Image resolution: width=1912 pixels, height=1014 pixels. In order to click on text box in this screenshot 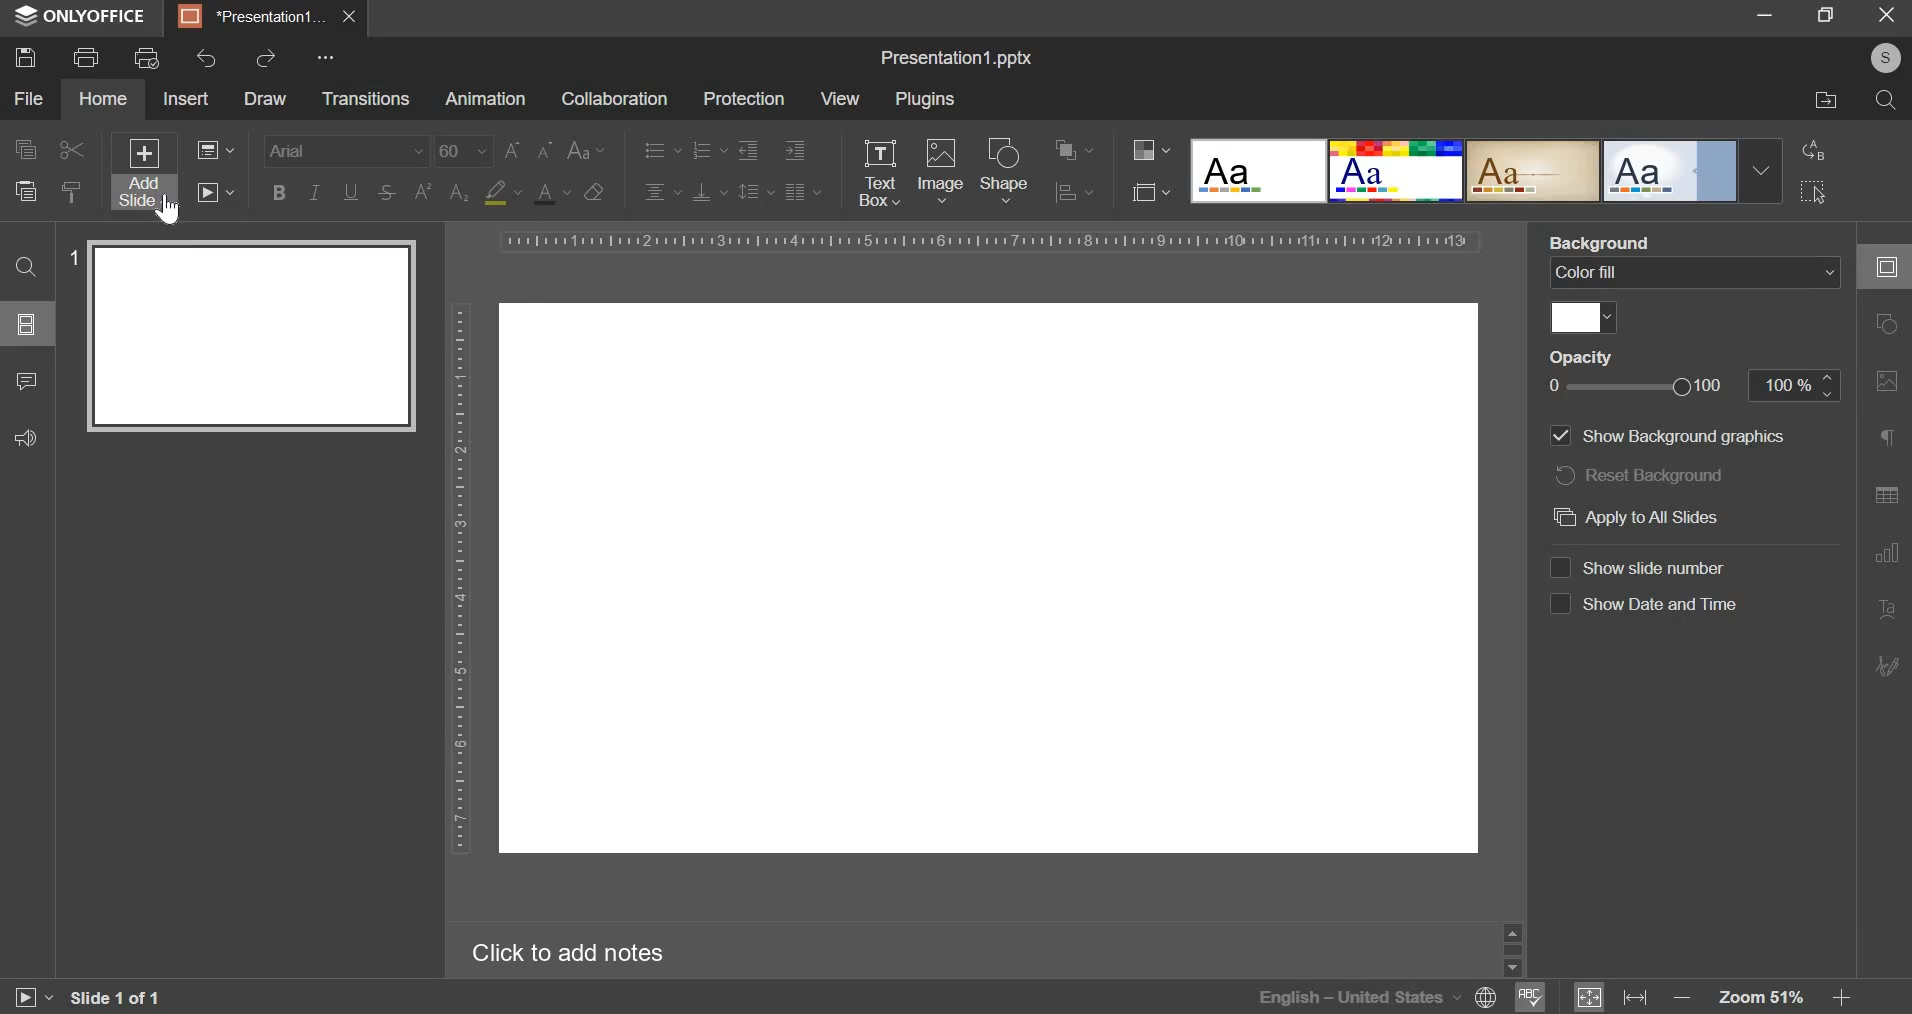, I will do `click(878, 173)`.